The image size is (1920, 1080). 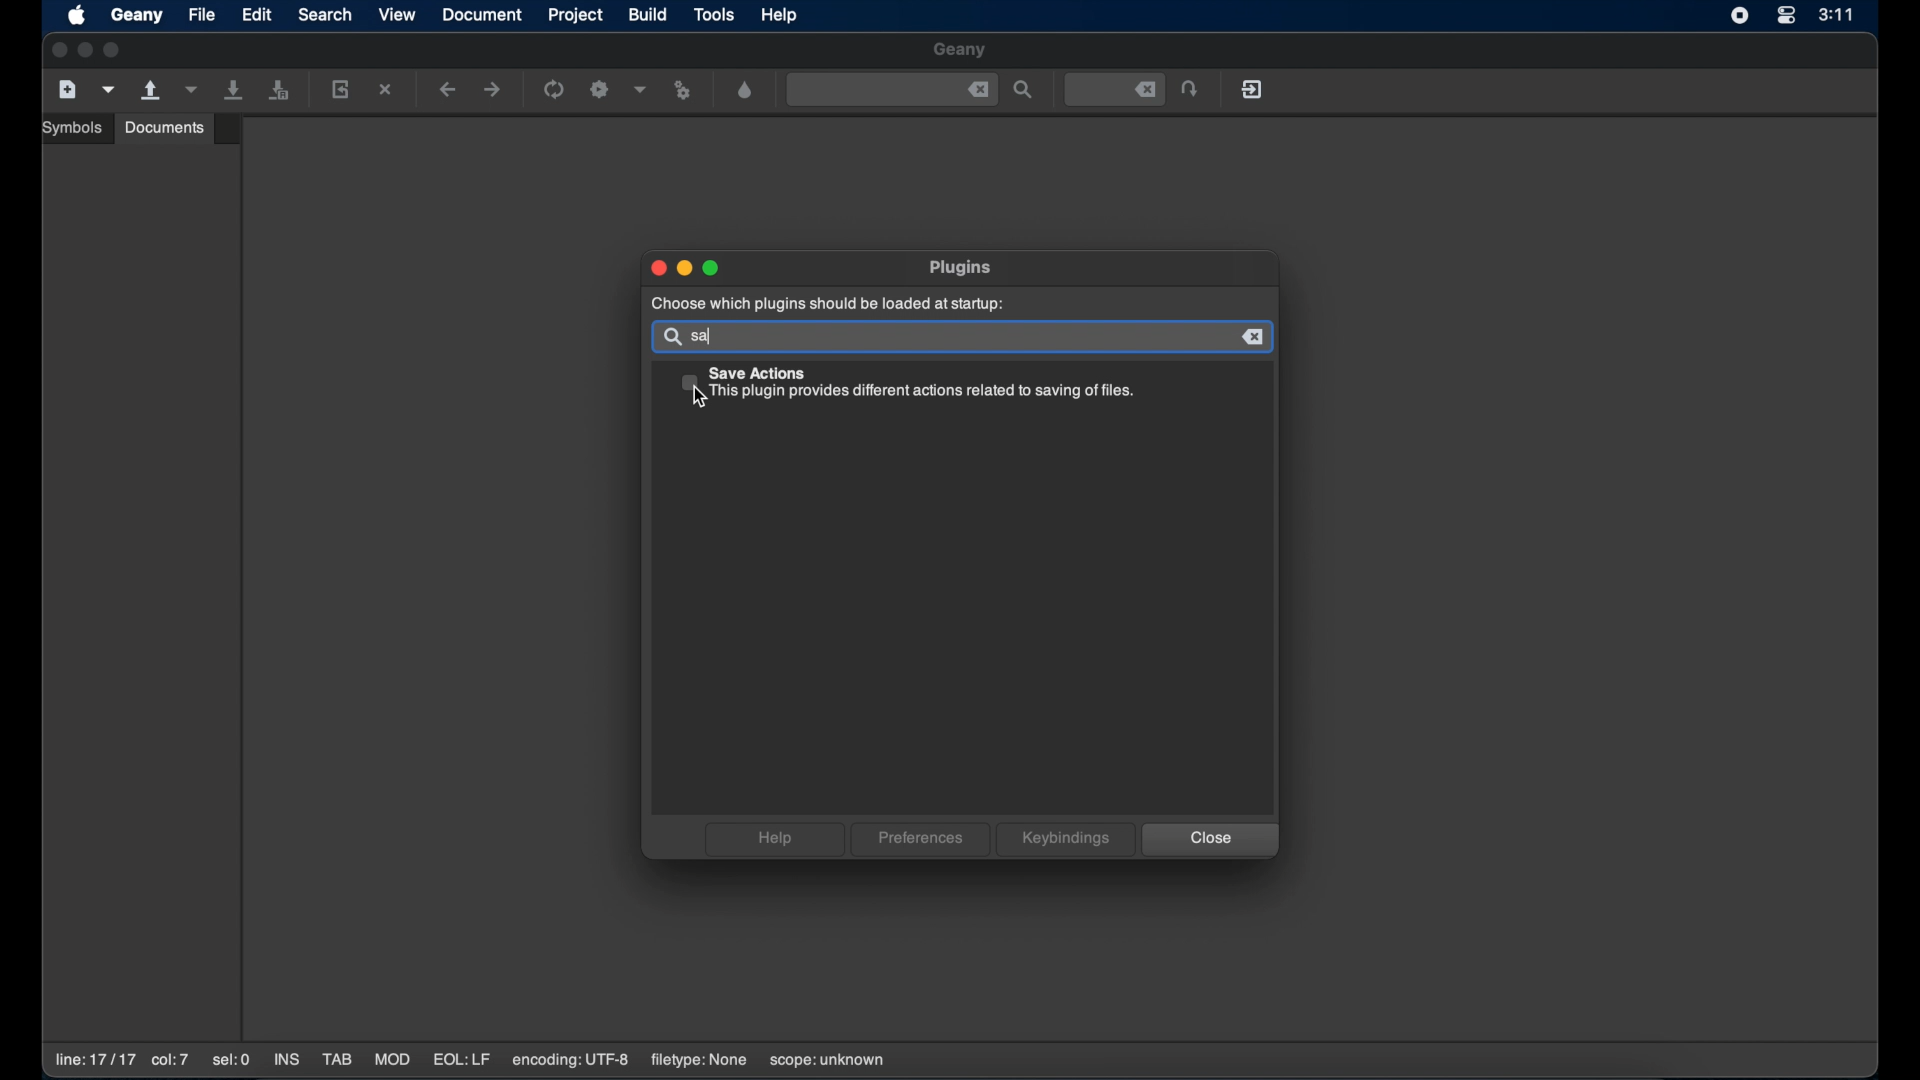 What do you see at coordinates (649, 14) in the screenshot?
I see `build` at bounding box center [649, 14].